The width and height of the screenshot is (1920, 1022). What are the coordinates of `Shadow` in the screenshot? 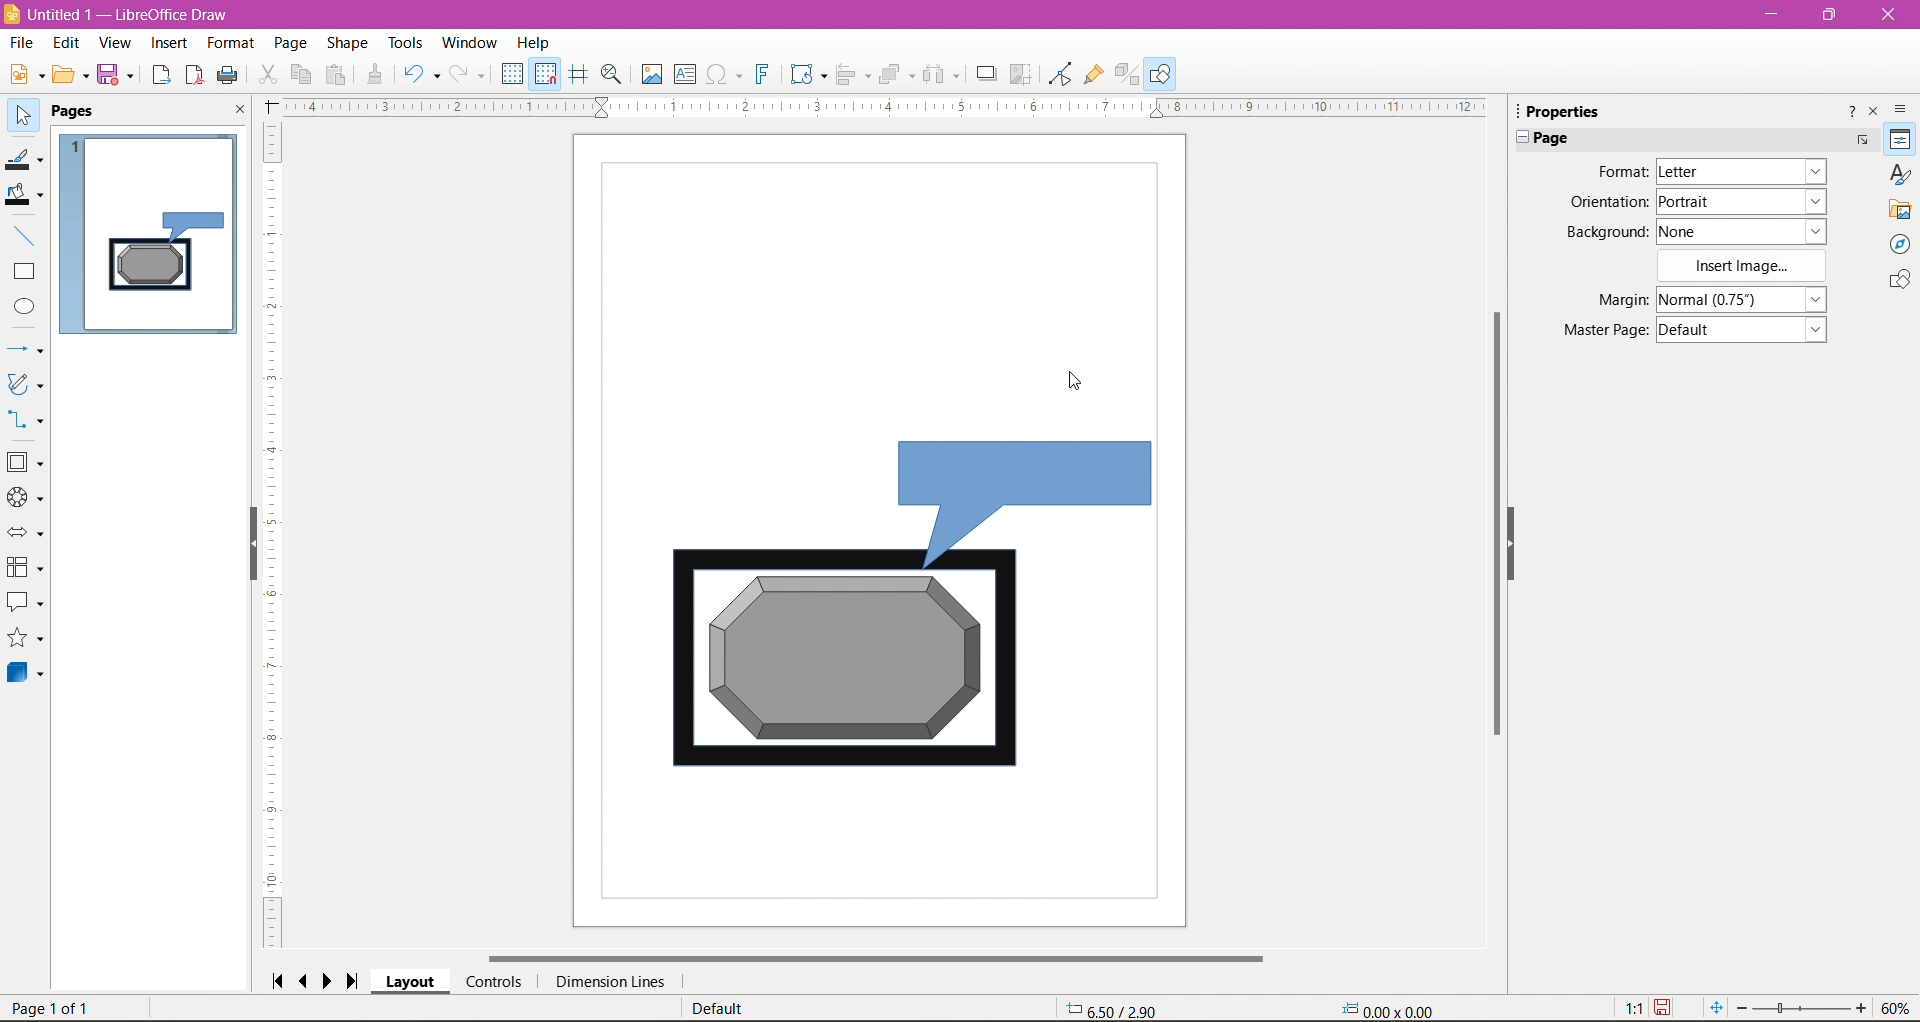 It's located at (983, 74).